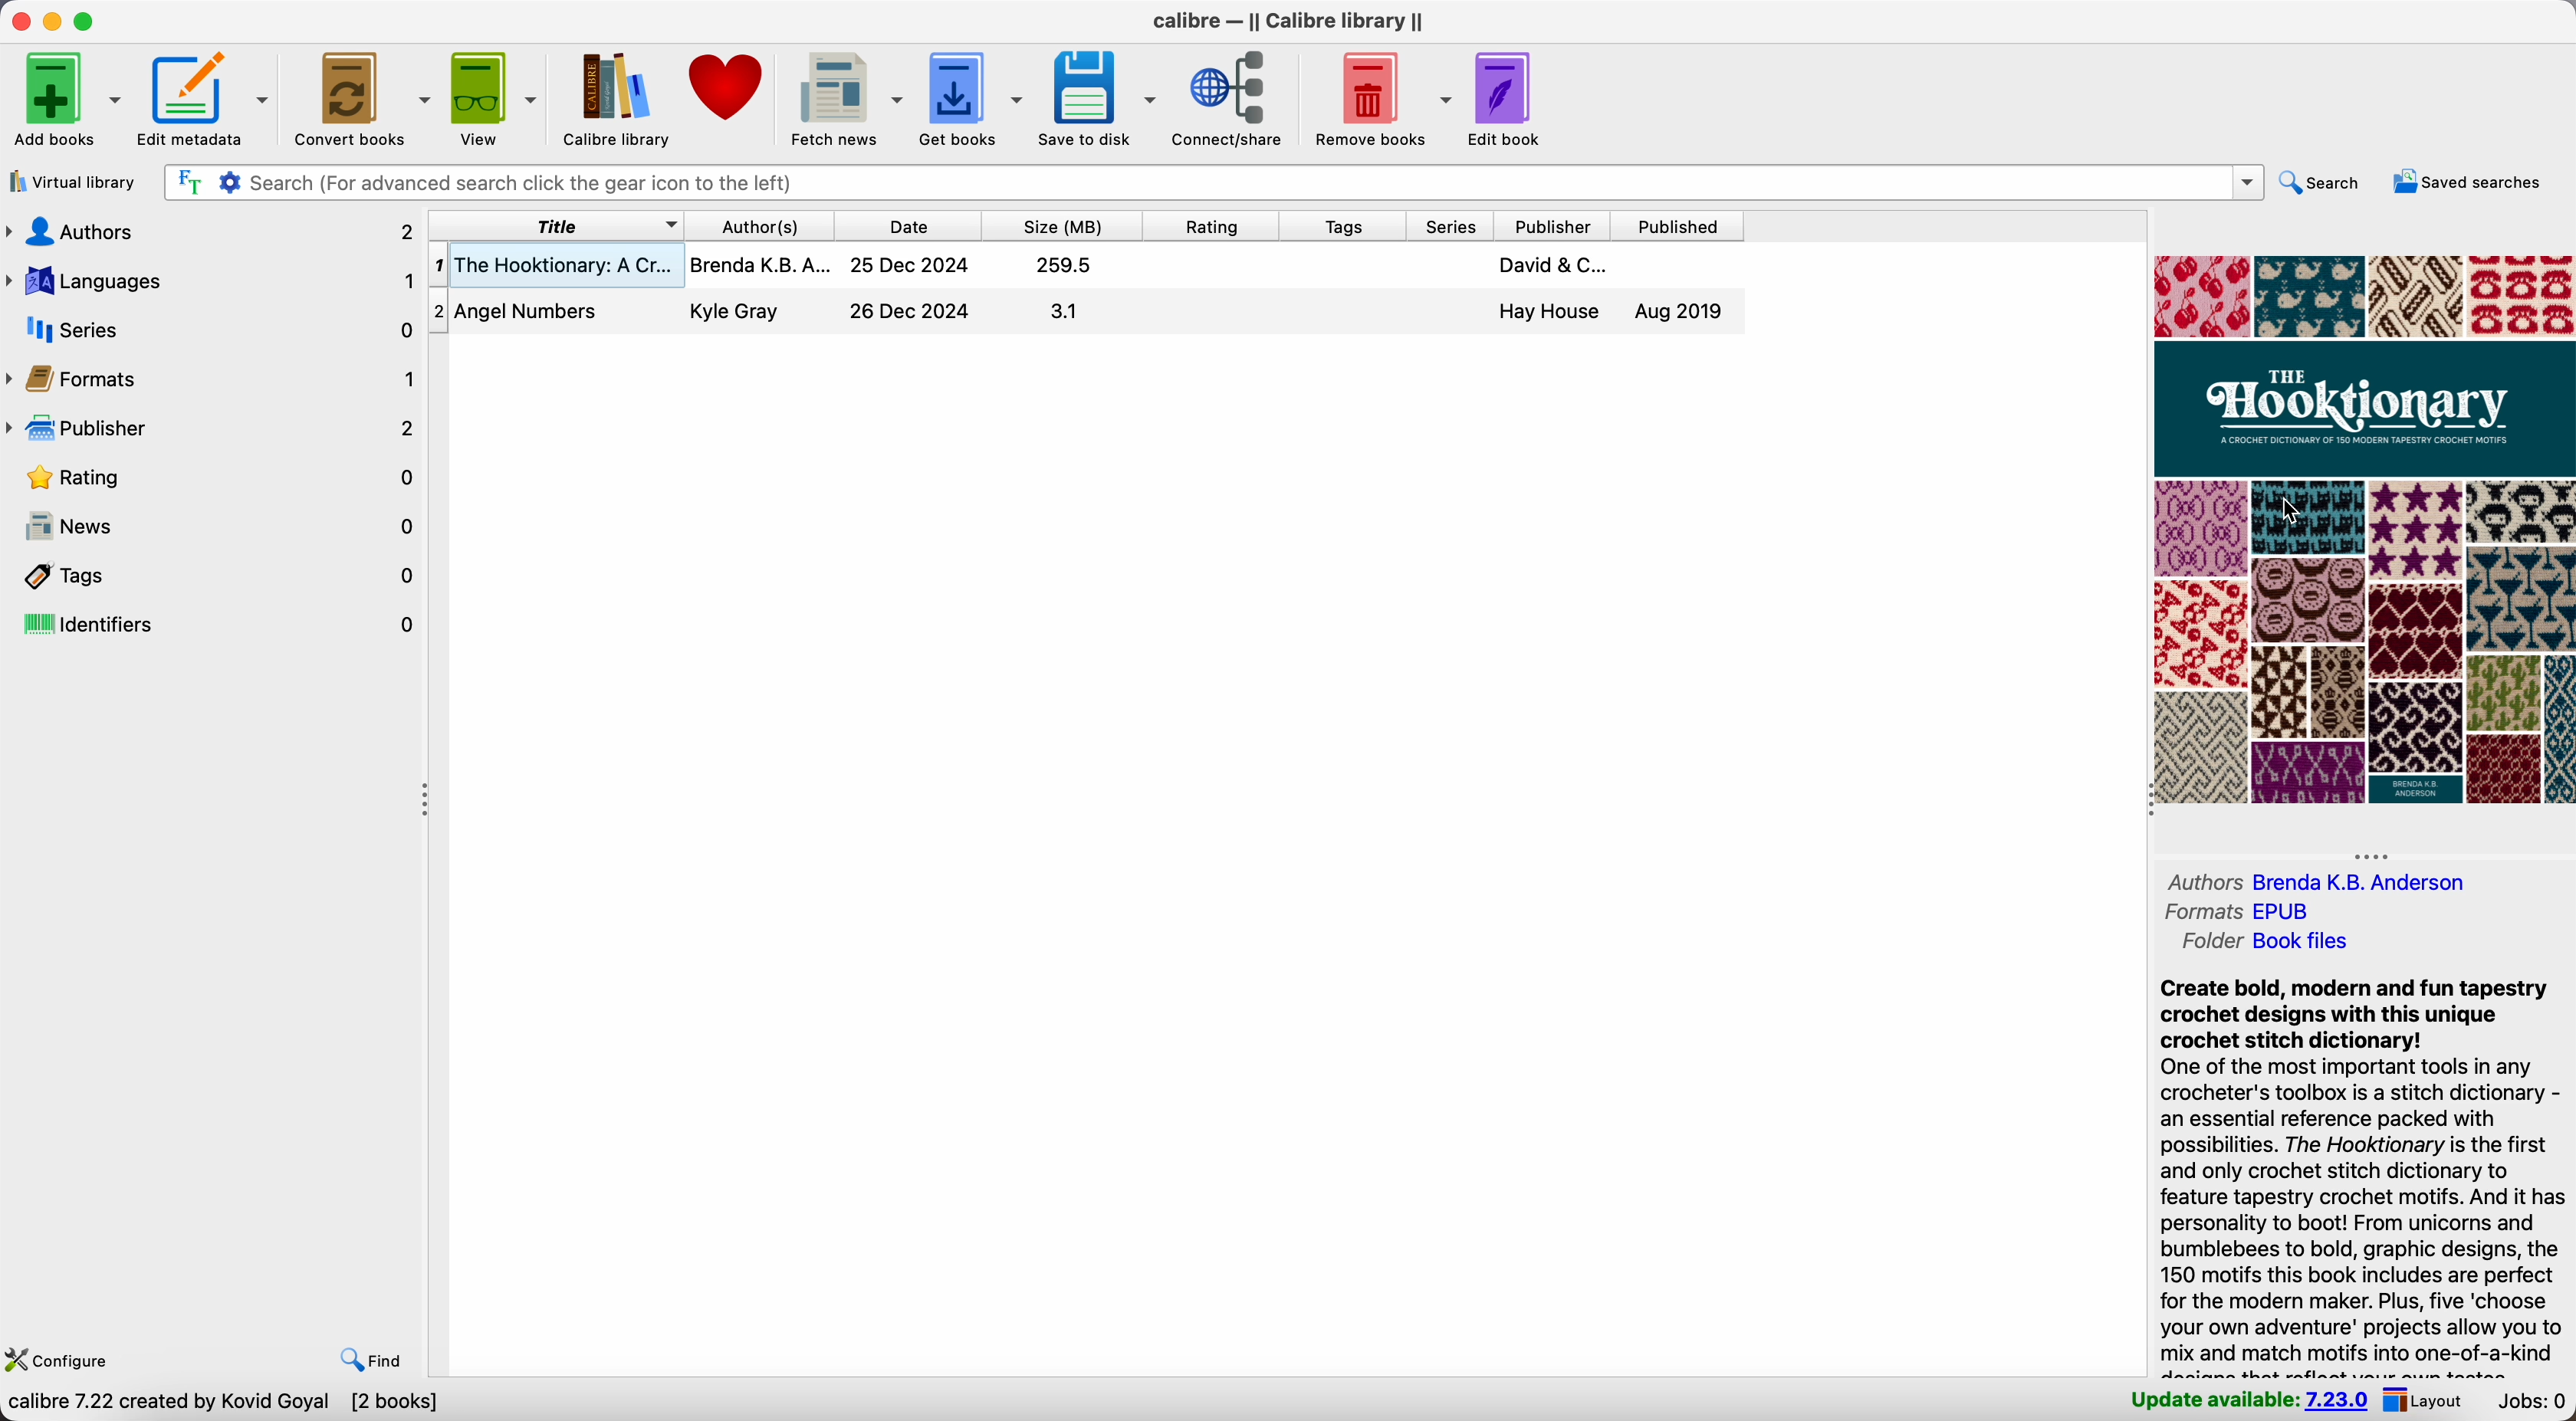 Image resolution: width=2576 pixels, height=1421 pixels. What do you see at coordinates (374, 1361) in the screenshot?
I see `find` at bounding box center [374, 1361].